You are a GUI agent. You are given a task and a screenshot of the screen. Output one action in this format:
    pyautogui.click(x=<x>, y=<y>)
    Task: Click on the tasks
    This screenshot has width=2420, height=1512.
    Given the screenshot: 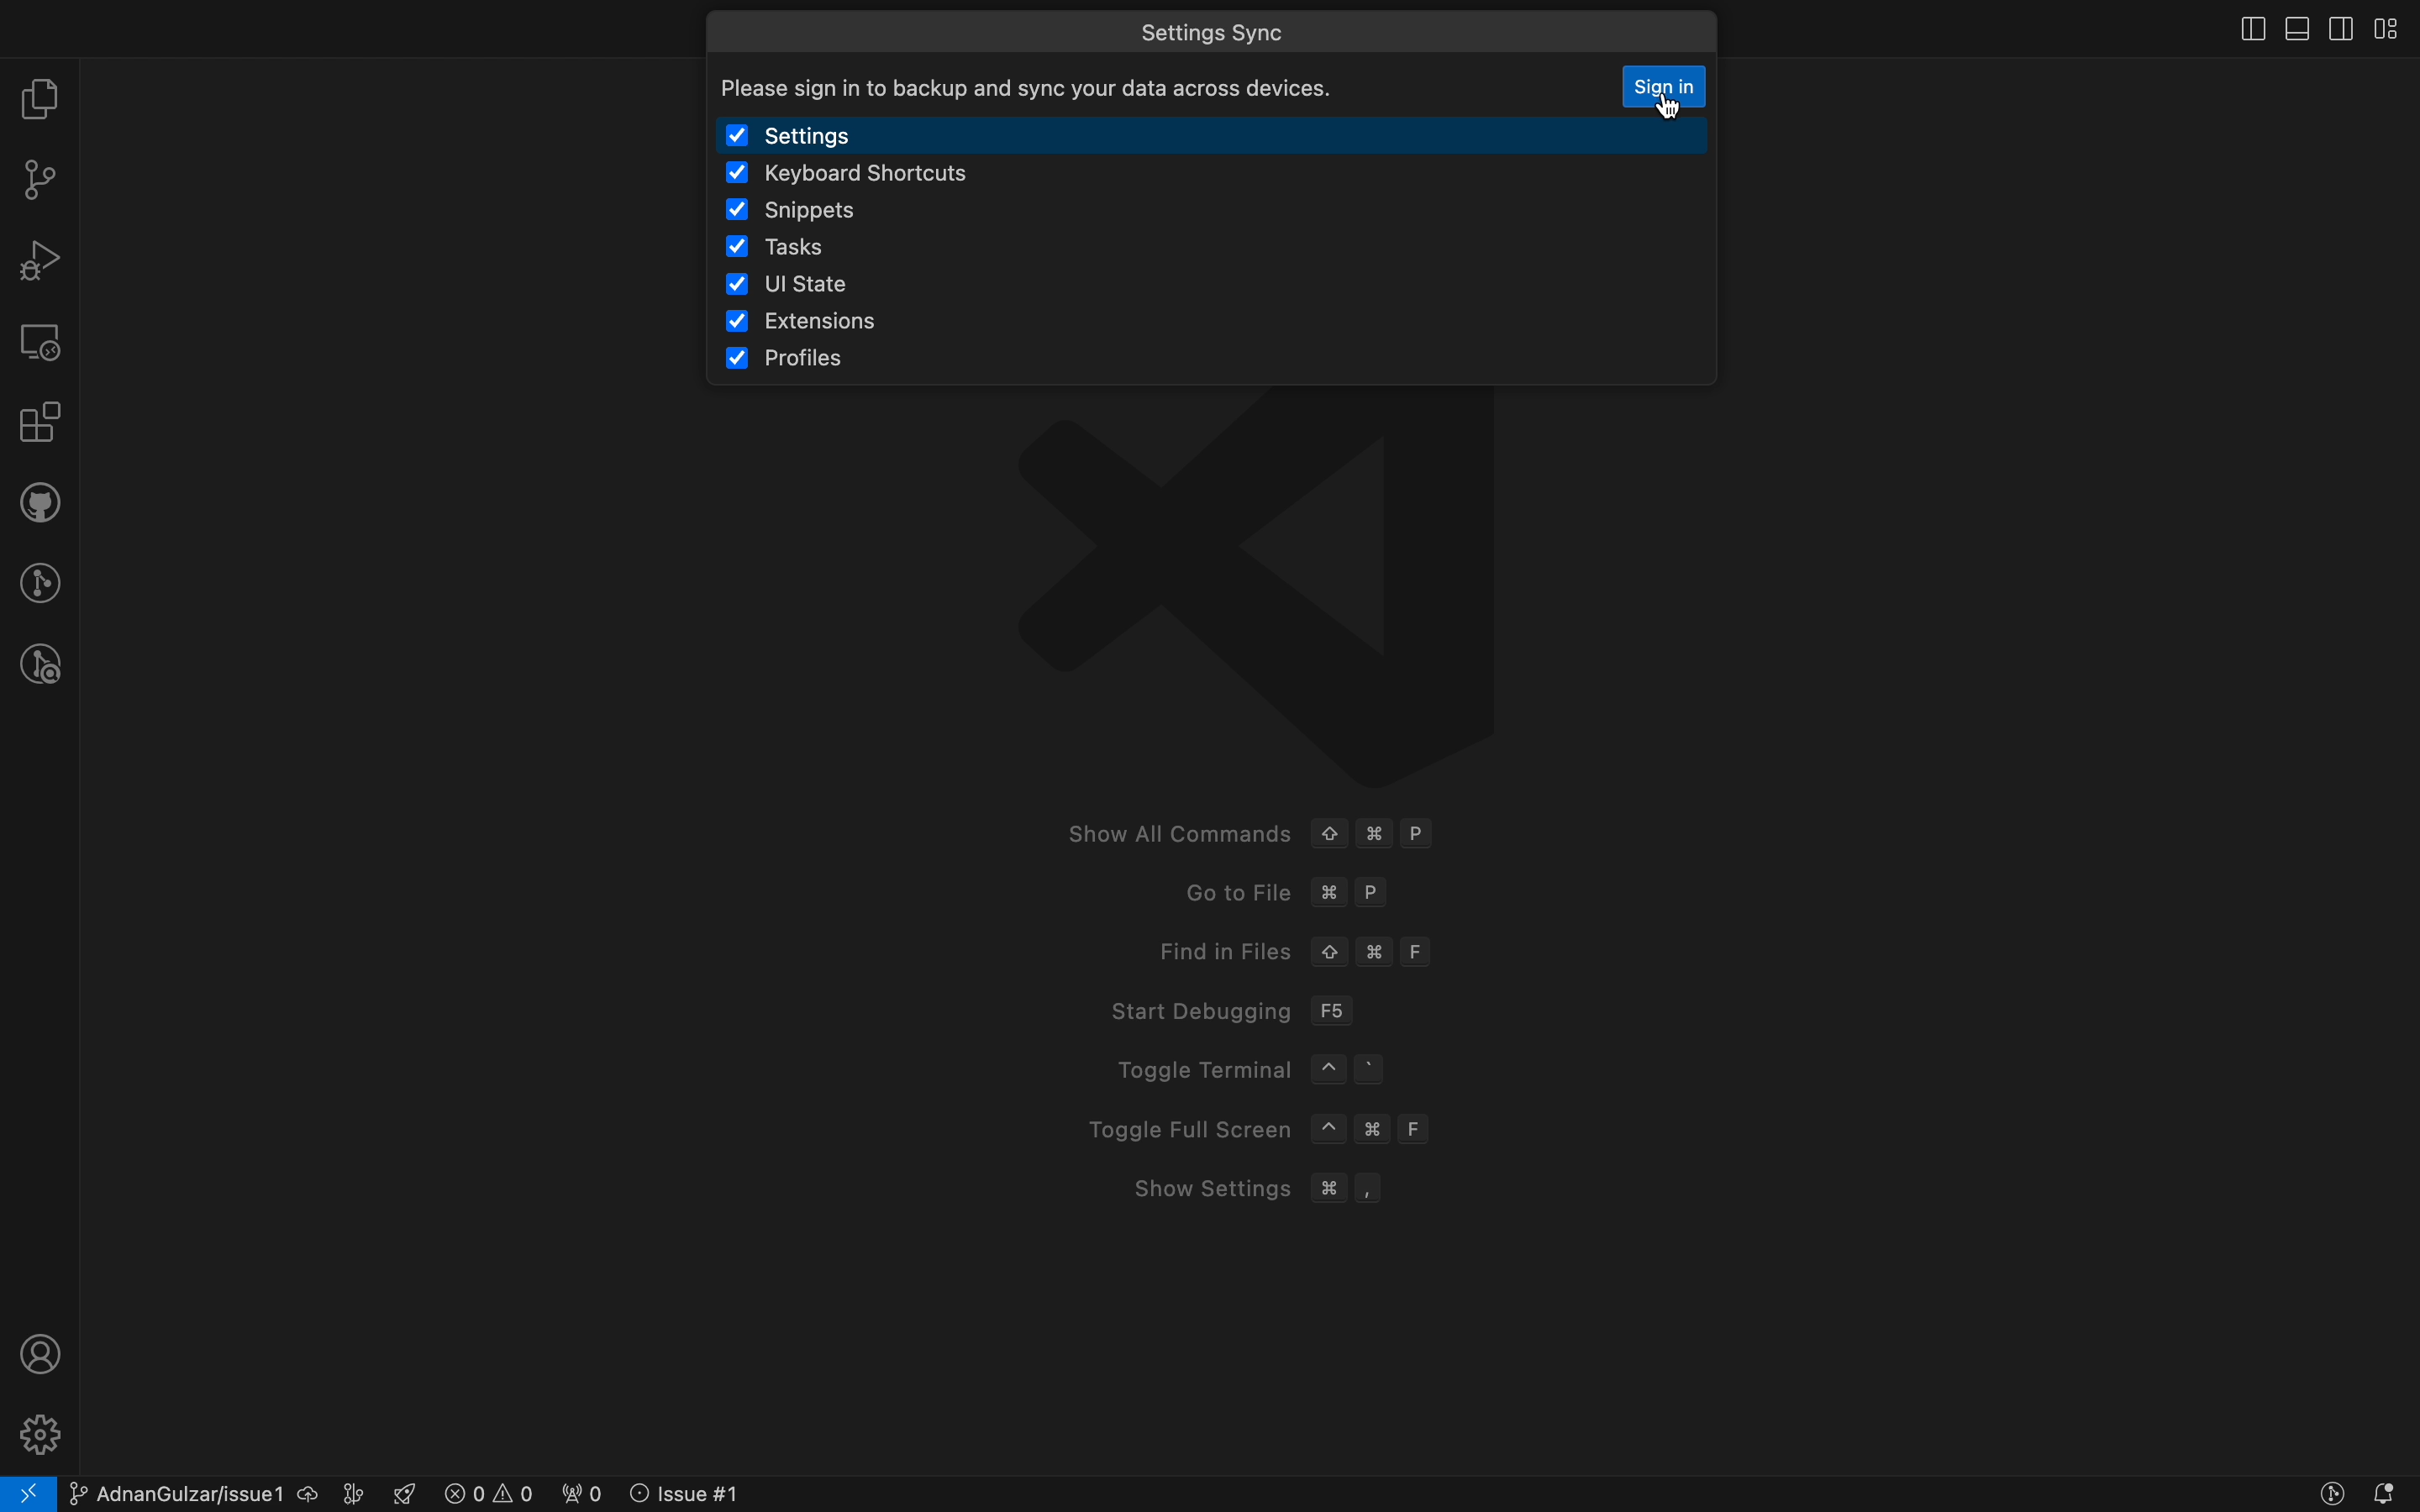 What is the action you would take?
    pyautogui.click(x=807, y=247)
    